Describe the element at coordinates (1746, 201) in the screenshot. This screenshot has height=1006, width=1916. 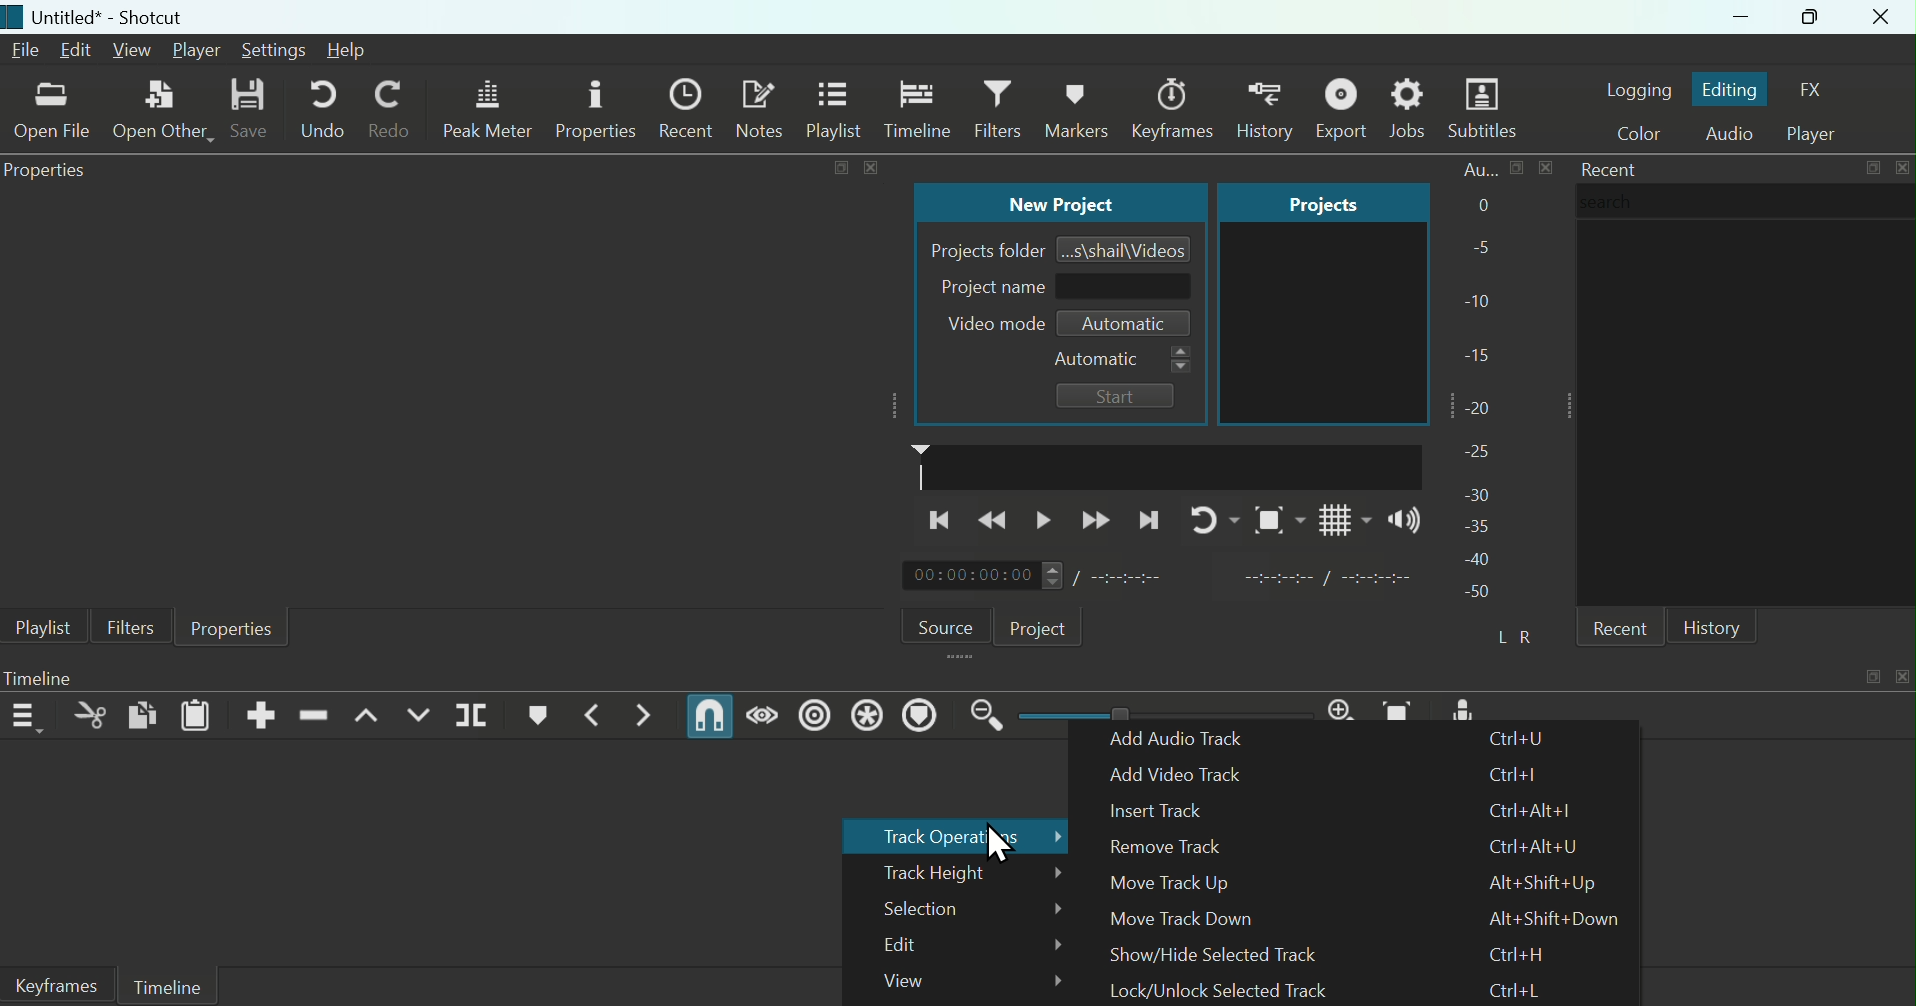
I see `search` at that location.